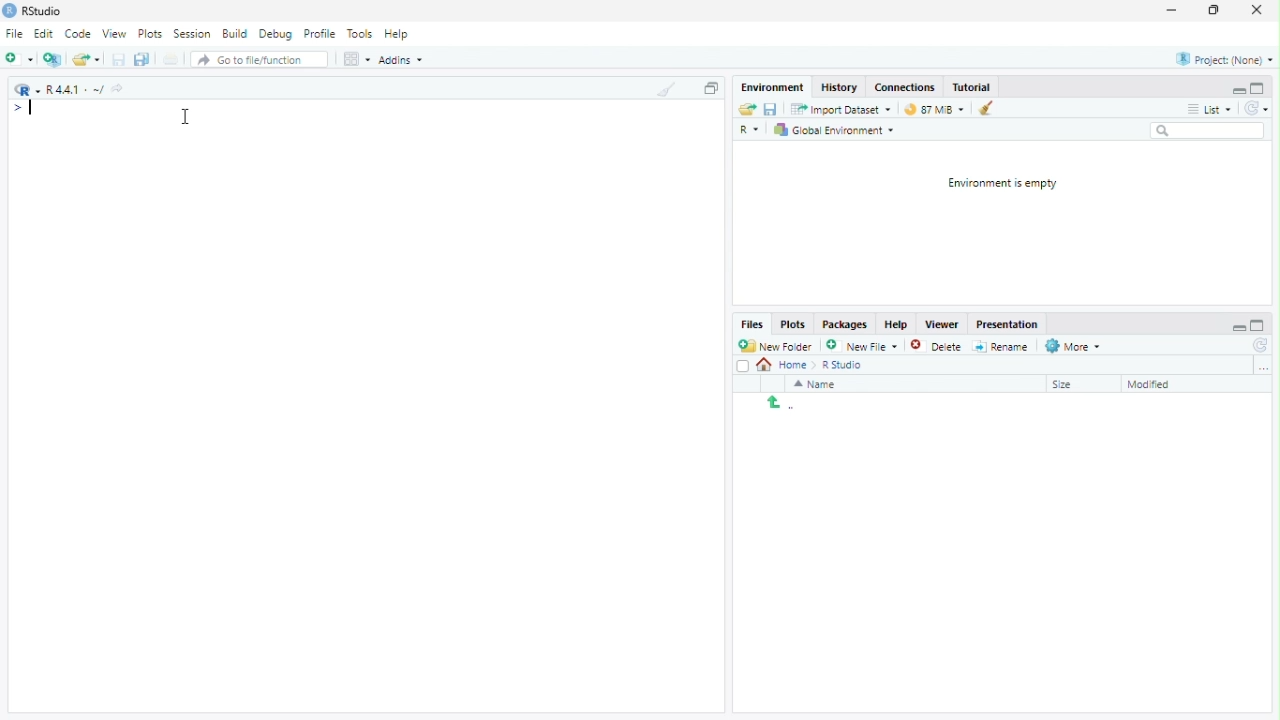  What do you see at coordinates (788, 365) in the screenshot?
I see `Home` at bounding box center [788, 365].